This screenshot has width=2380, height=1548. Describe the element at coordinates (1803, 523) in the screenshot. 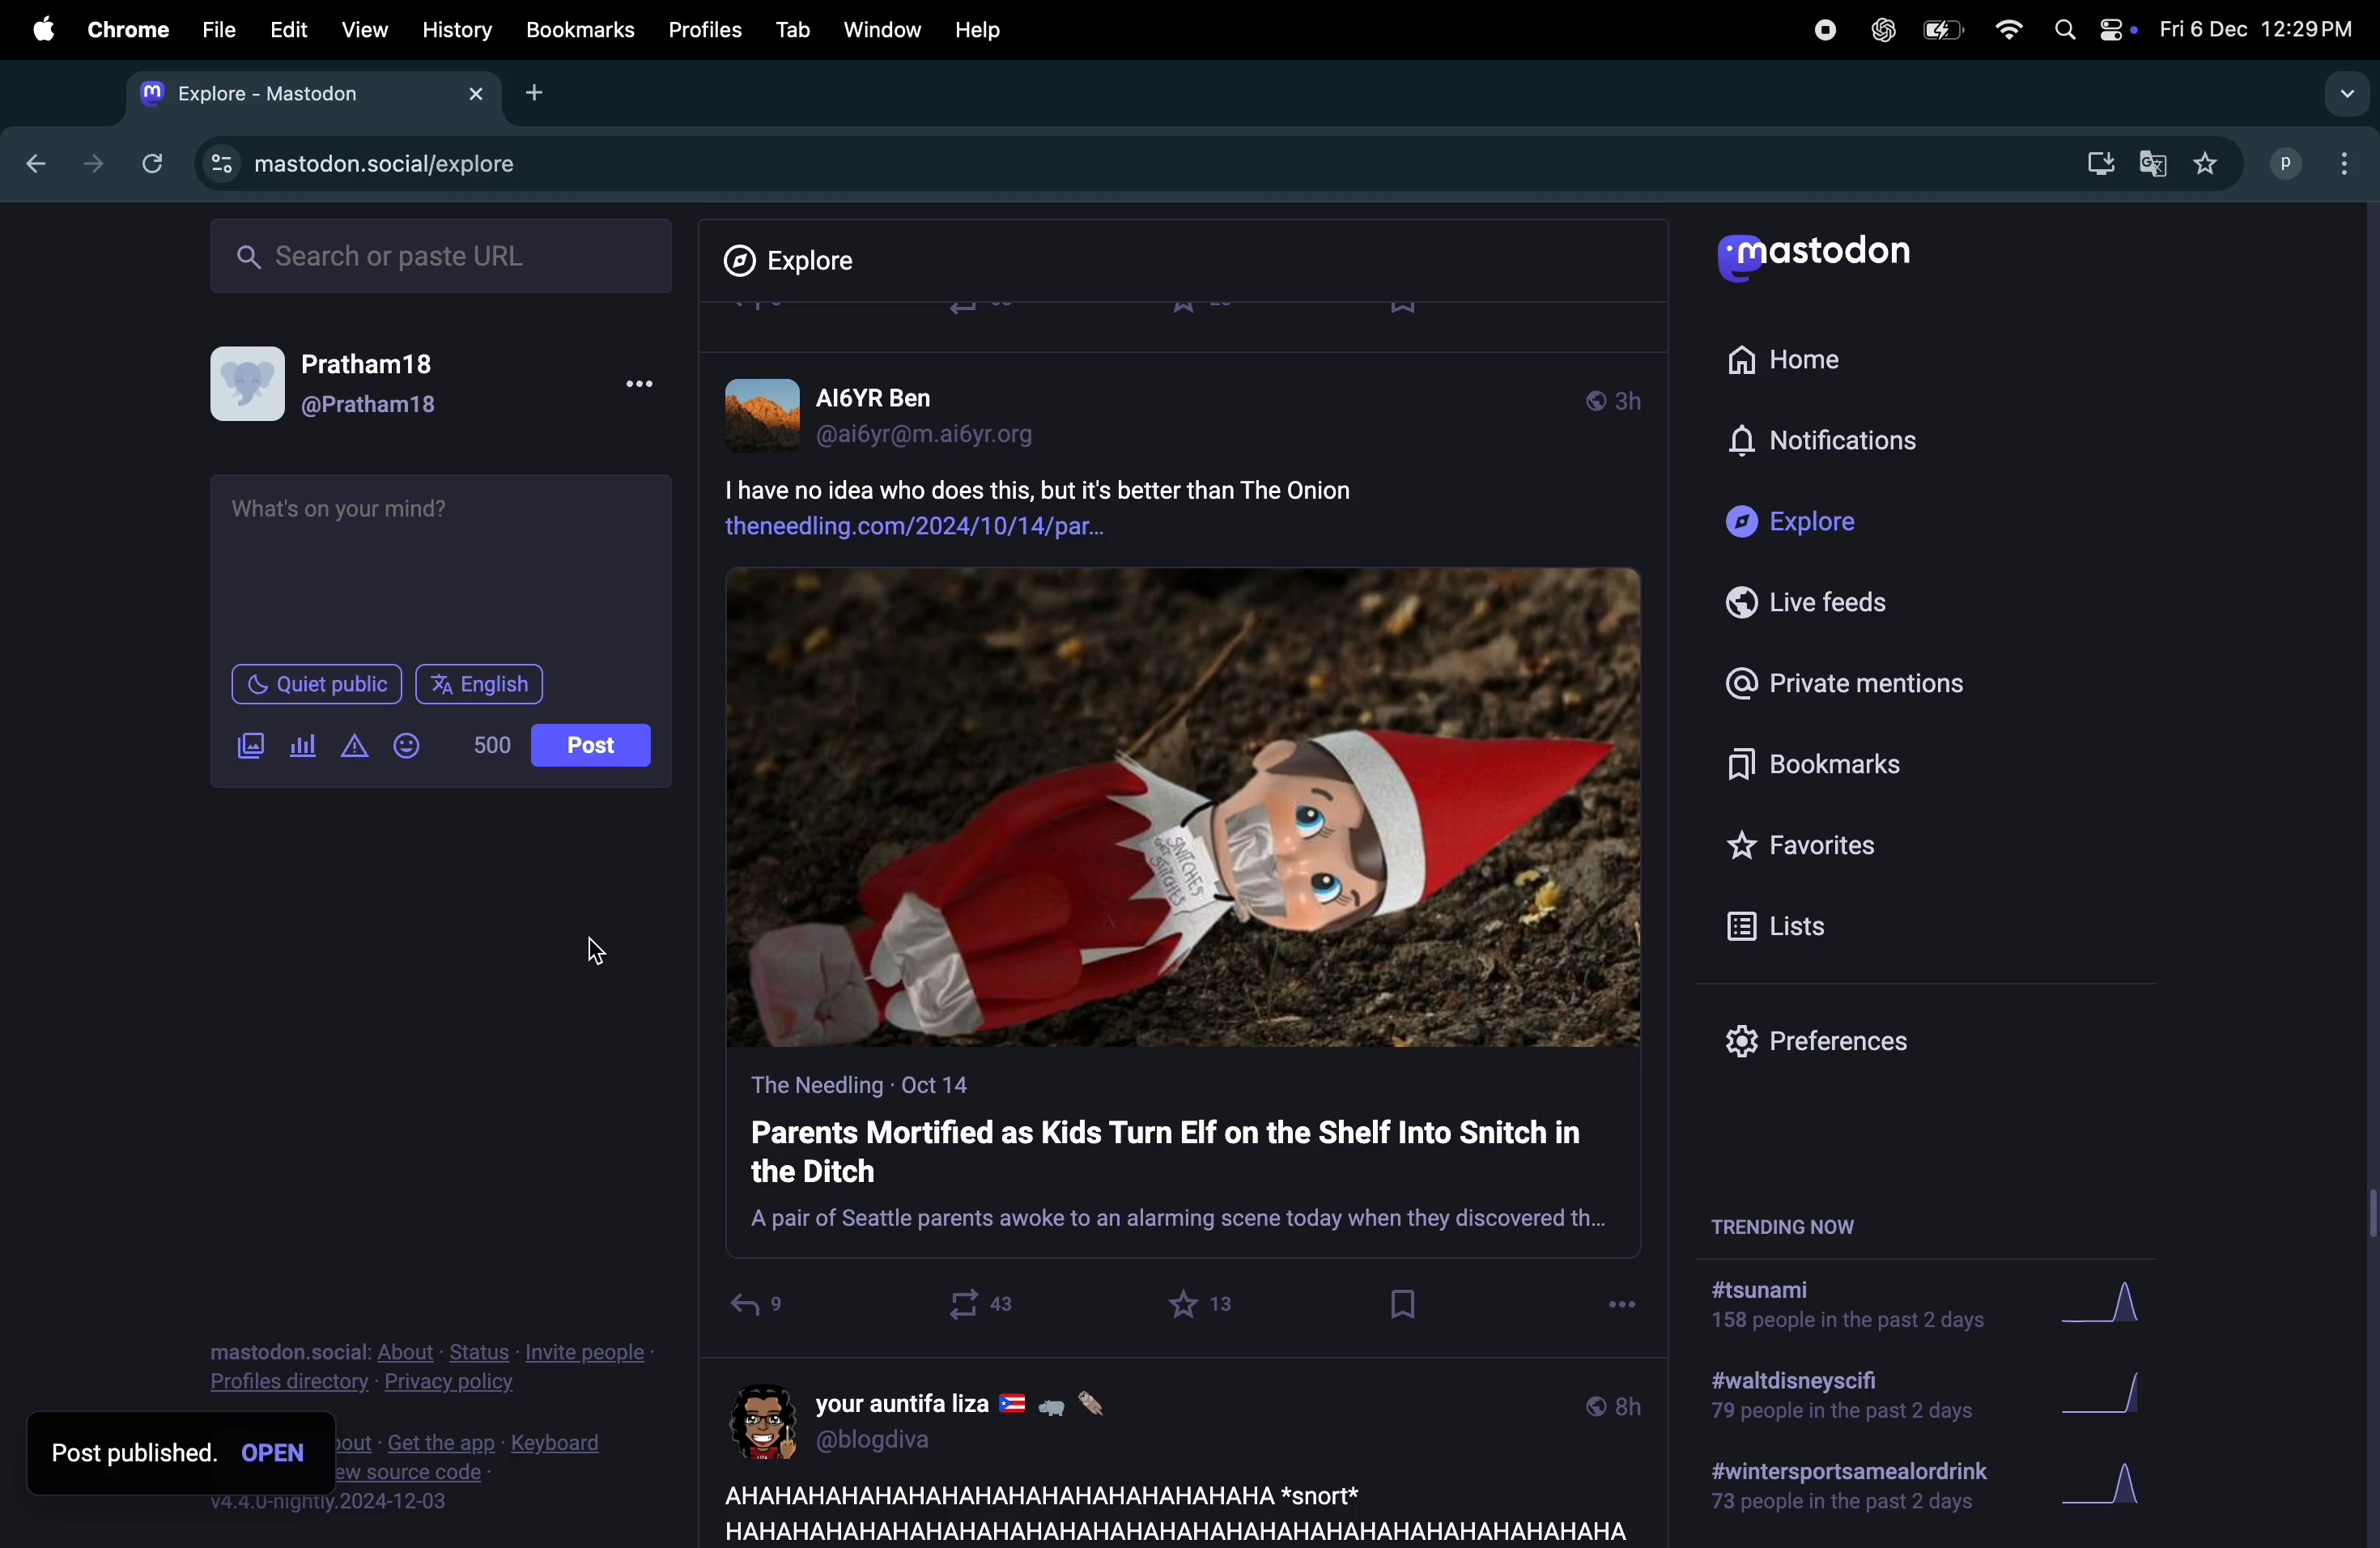

I see `Explore` at that location.